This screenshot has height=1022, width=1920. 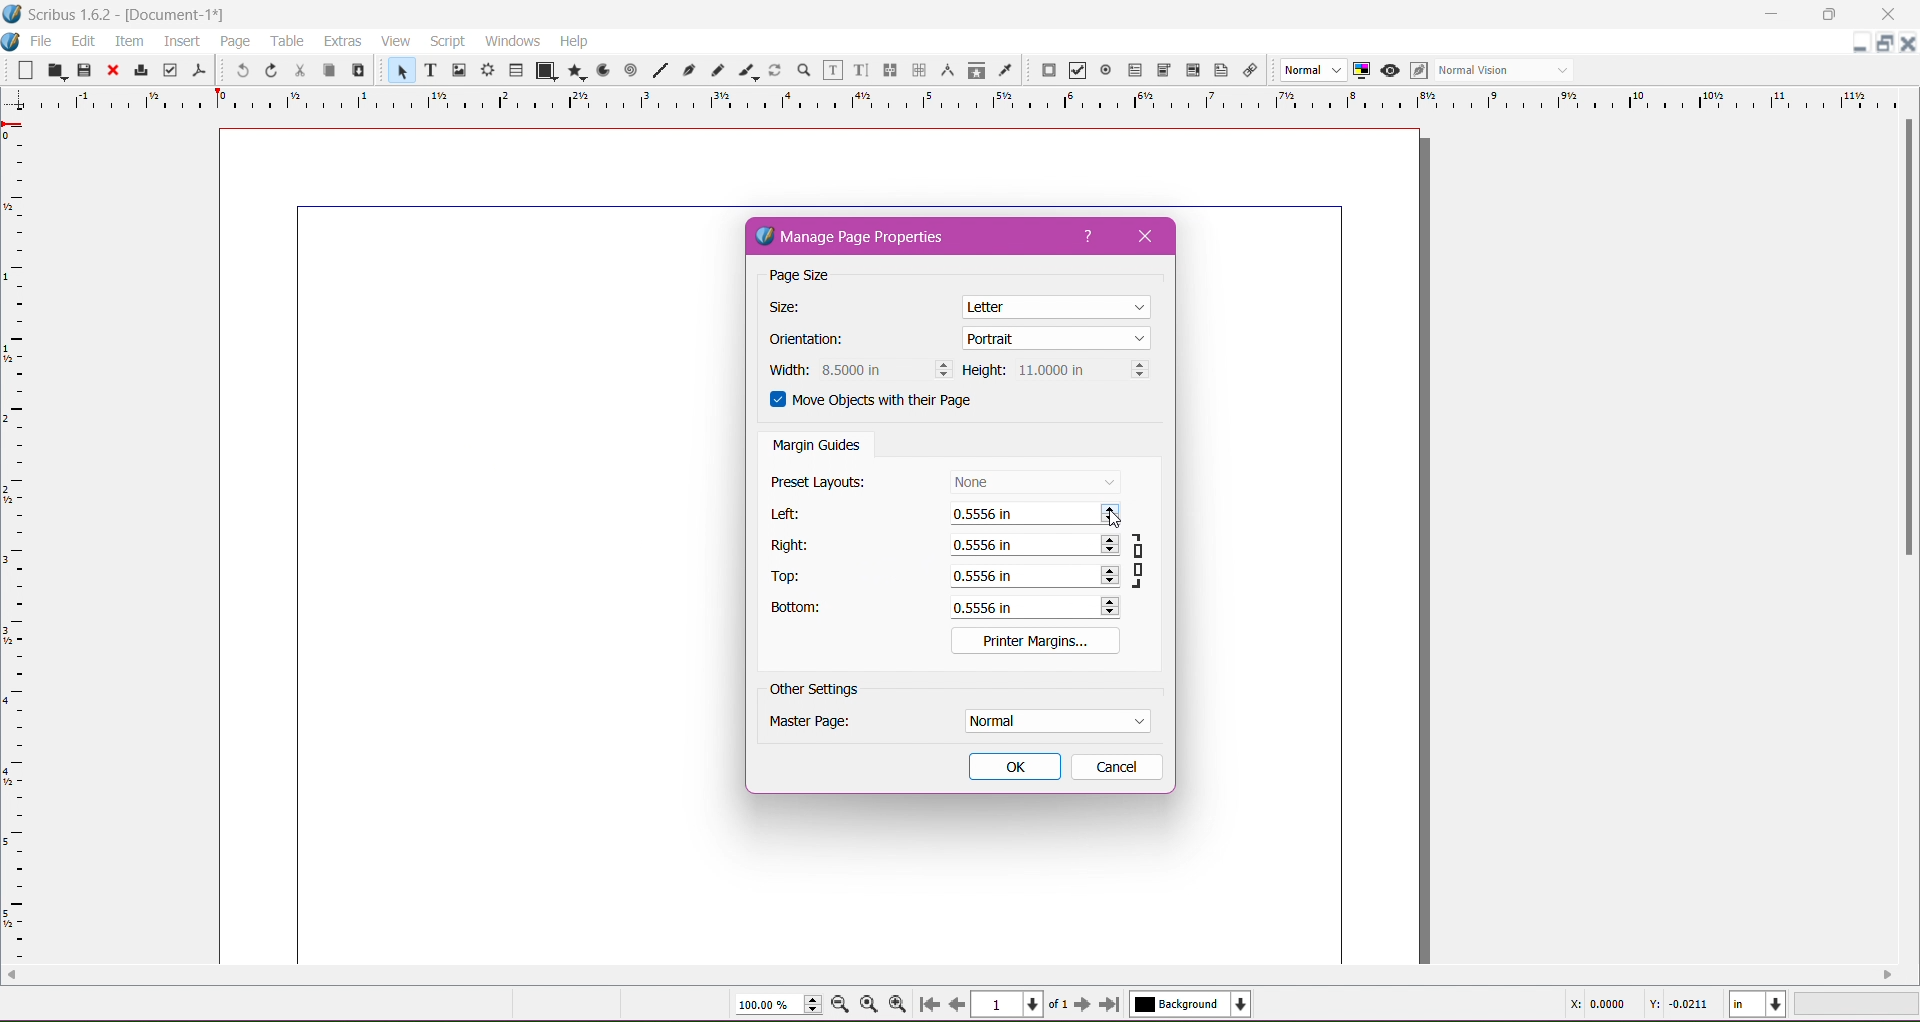 What do you see at coordinates (1418, 71) in the screenshot?
I see `Eidt in Preview mode` at bounding box center [1418, 71].